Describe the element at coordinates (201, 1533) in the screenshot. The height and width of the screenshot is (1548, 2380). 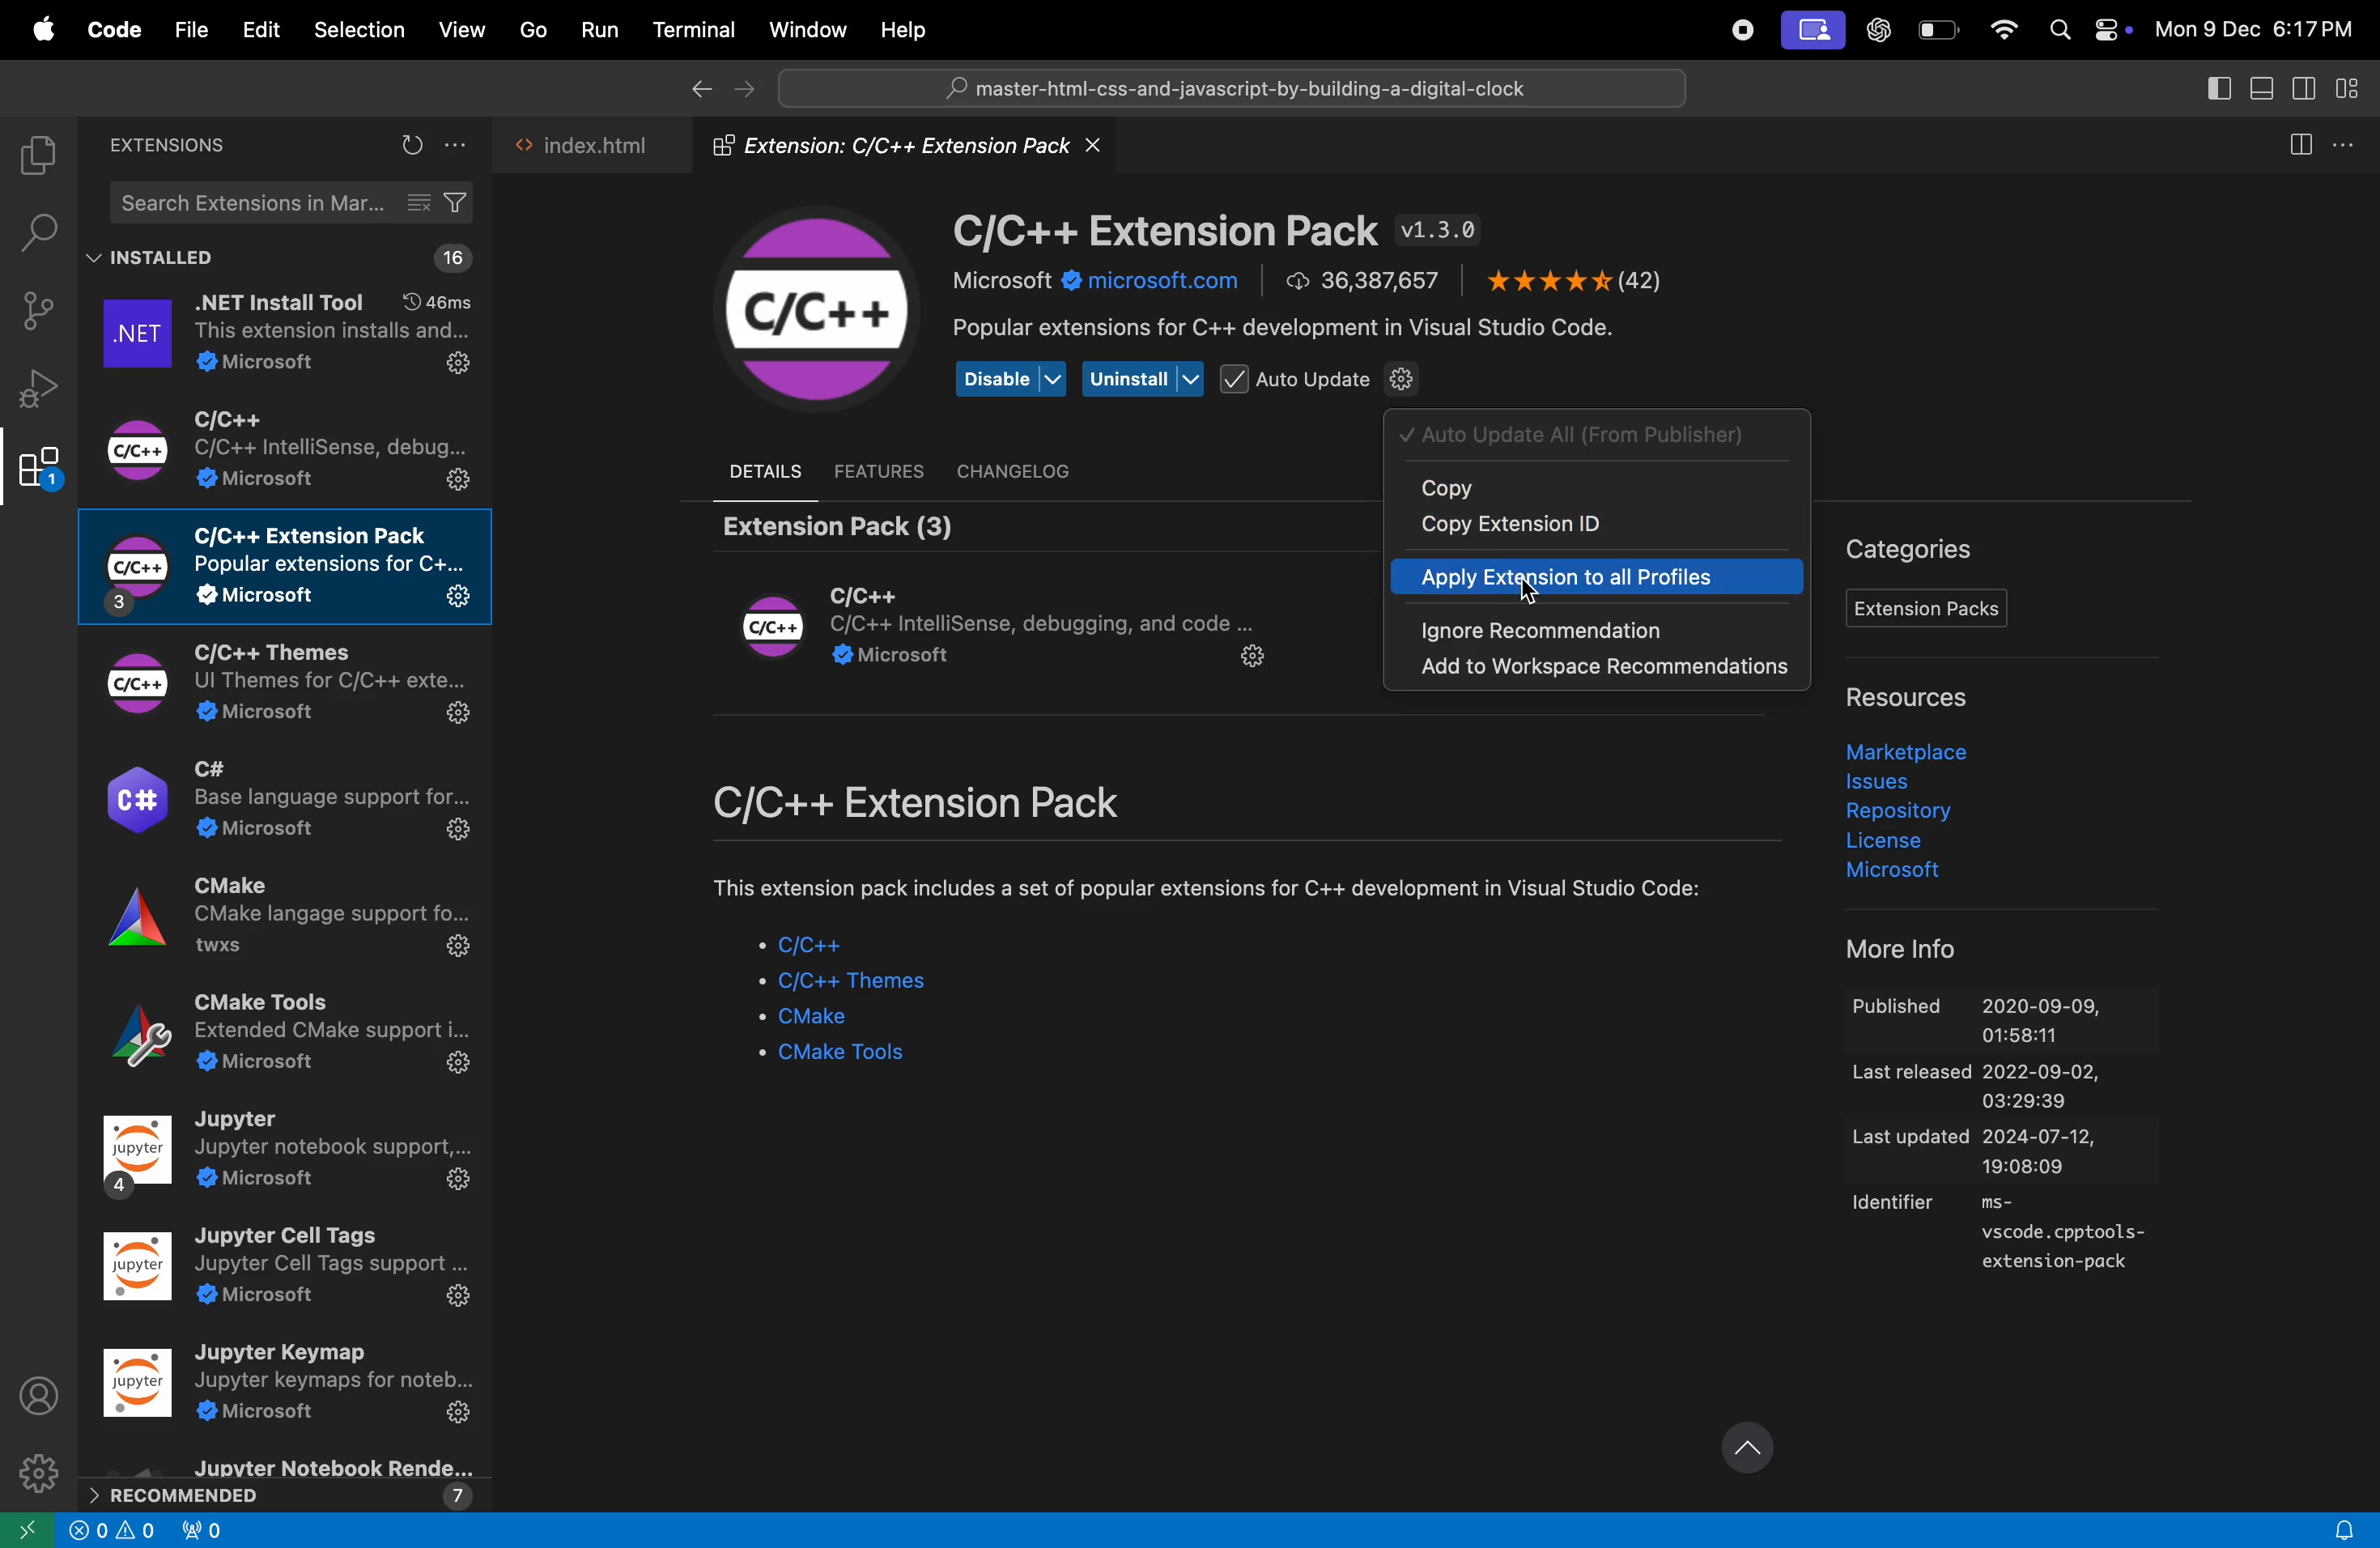
I see `alert` at that location.